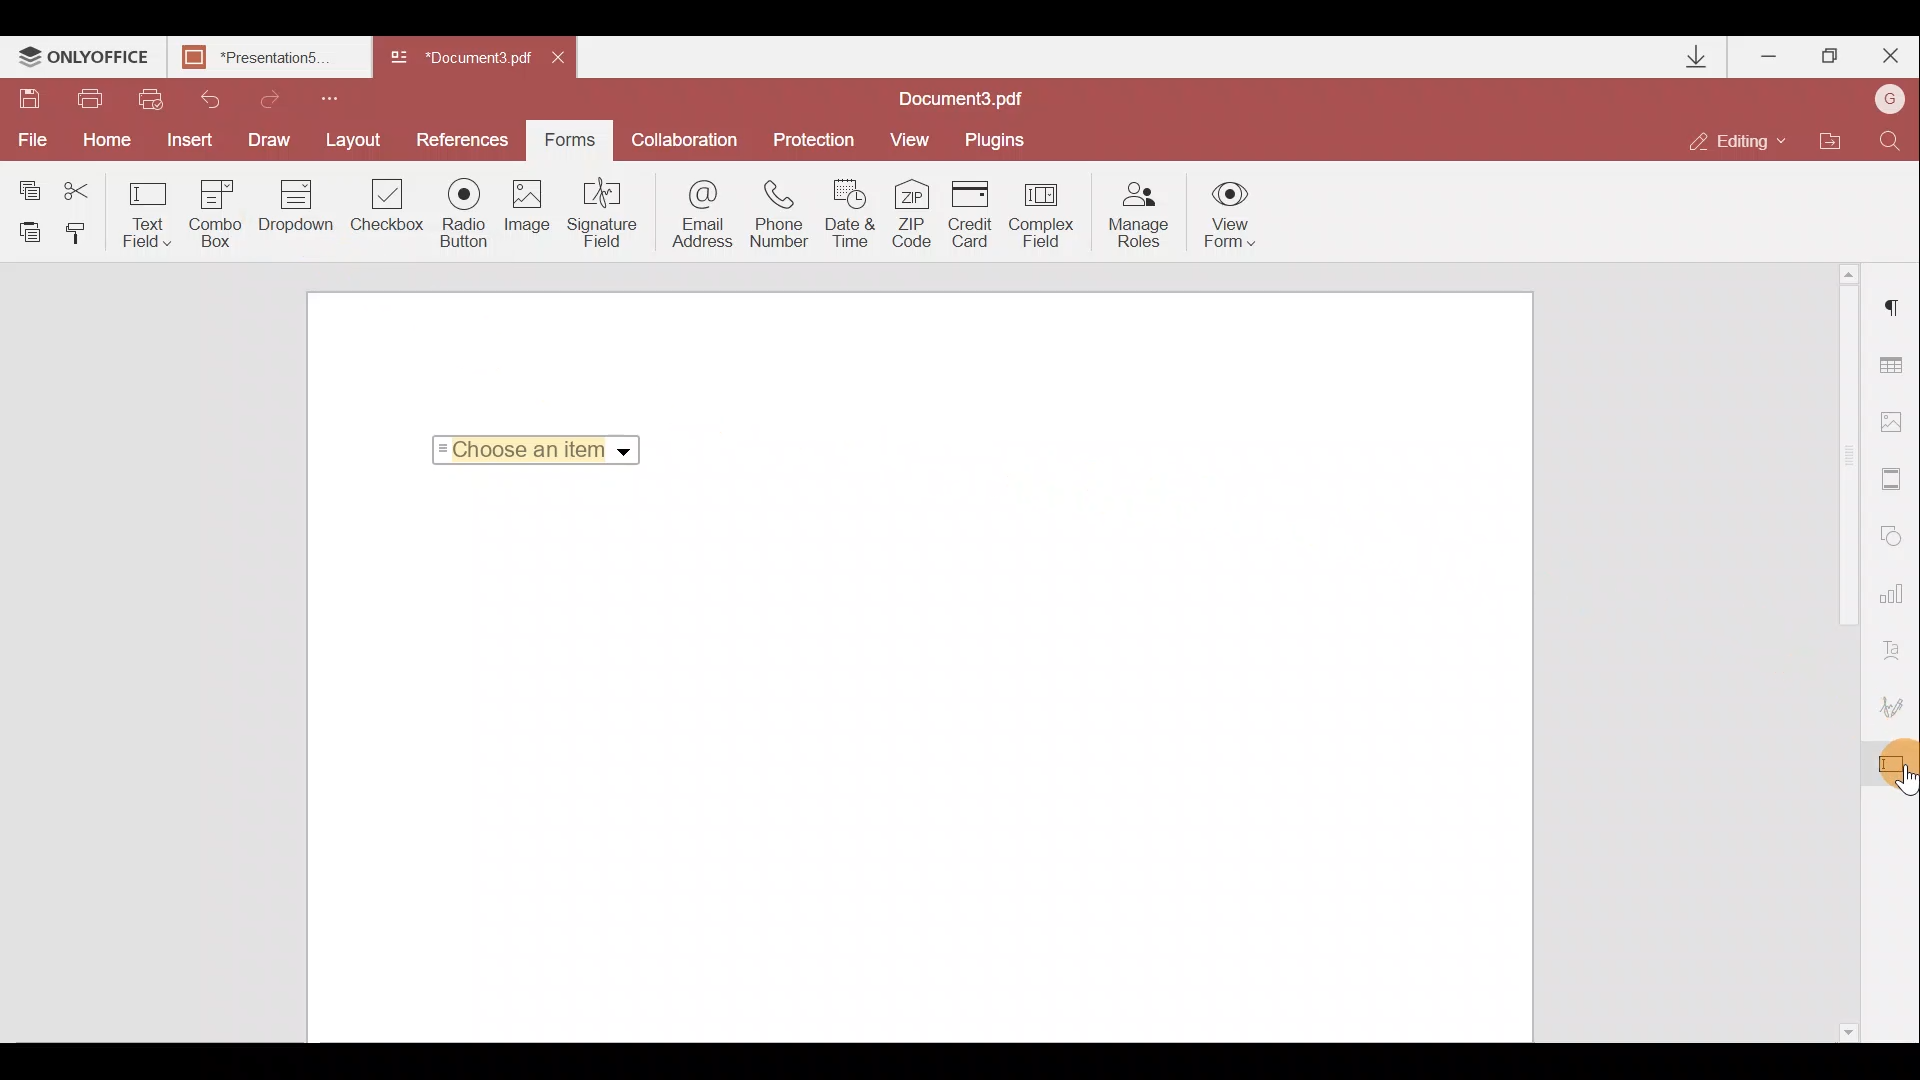 The width and height of the screenshot is (1920, 1080). Describe the element at coordinates (569, 62) in the screenshot. I see `Close` at that location.